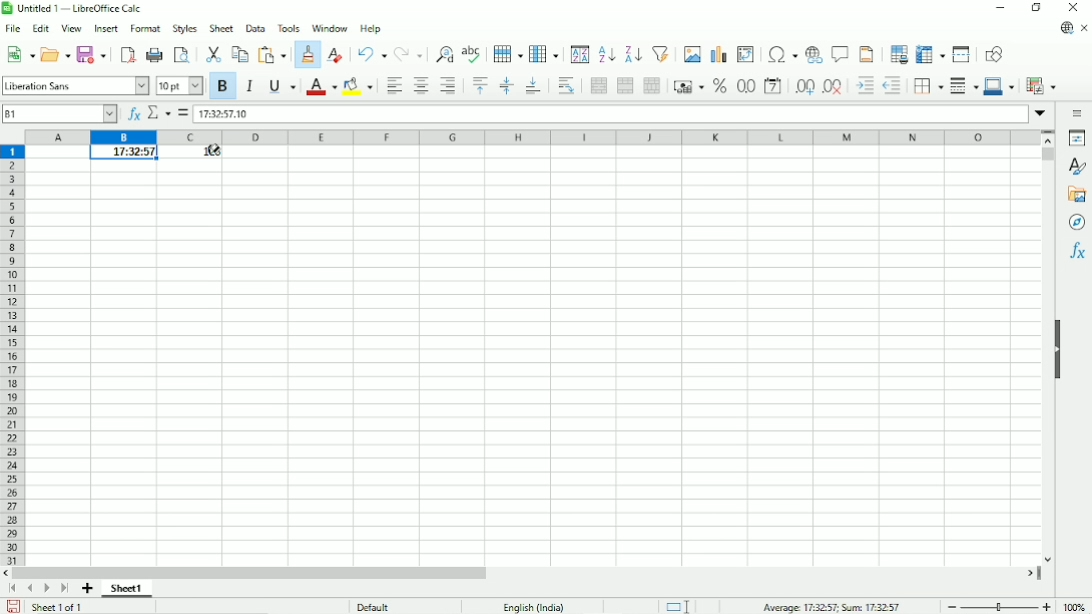  What do you see at coordinates (306, 56) in the screenshot?
I see `Clone formatting` at bounding box center [306, 56].